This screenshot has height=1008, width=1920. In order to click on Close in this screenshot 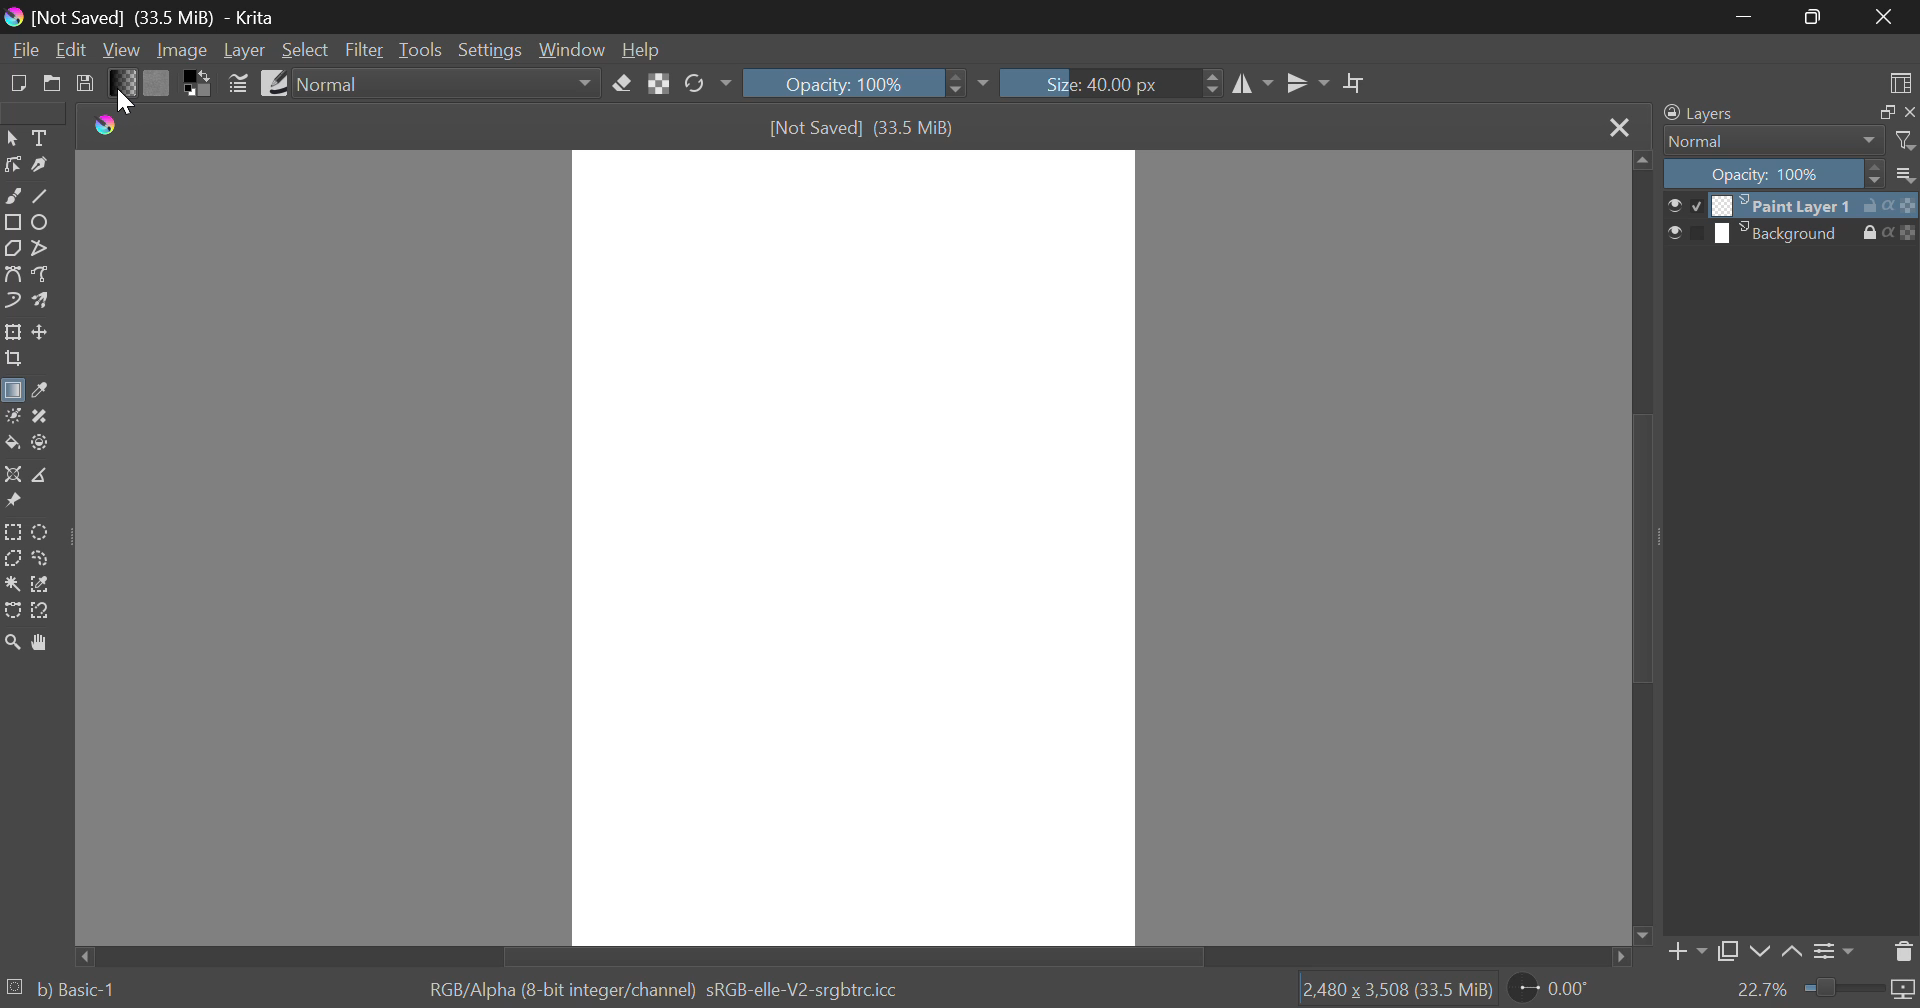, I will do `click(1618, 127)`.